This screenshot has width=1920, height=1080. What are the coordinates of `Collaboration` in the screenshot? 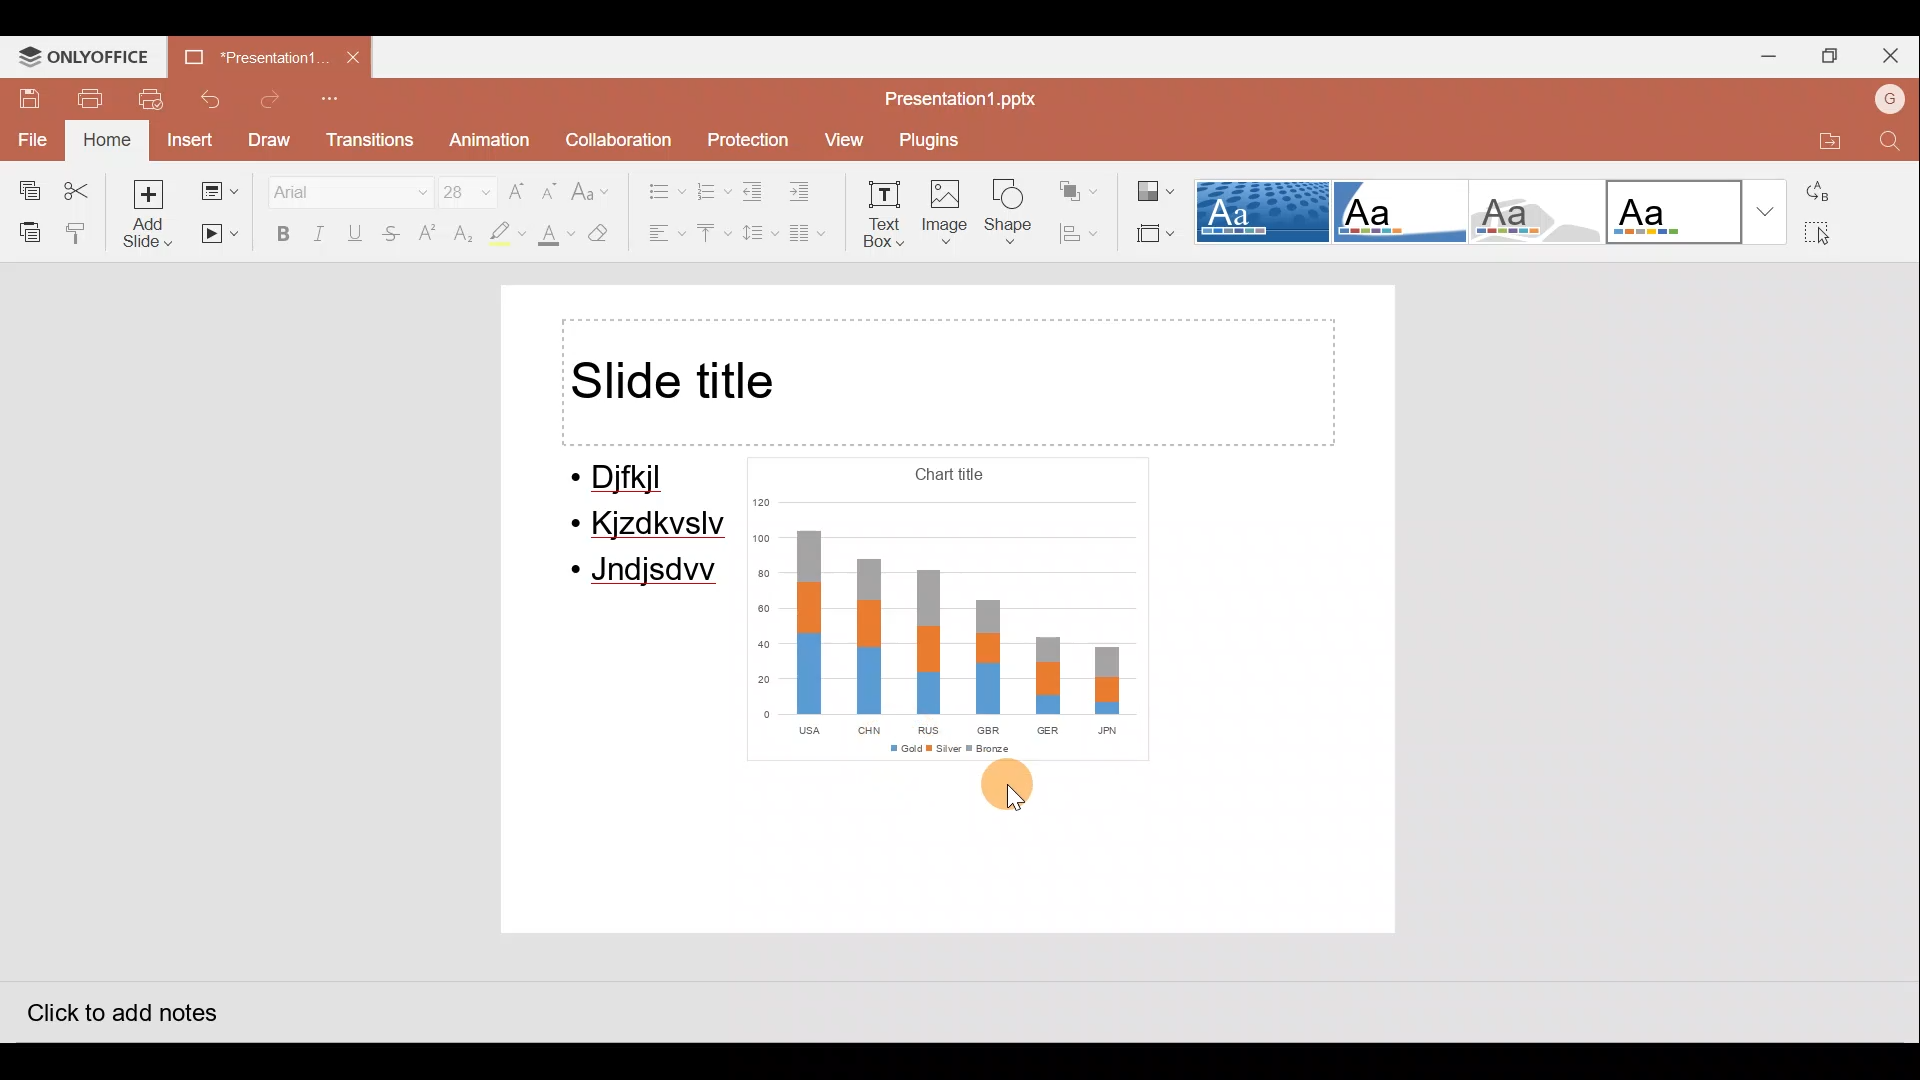 It's located at (617, 135).